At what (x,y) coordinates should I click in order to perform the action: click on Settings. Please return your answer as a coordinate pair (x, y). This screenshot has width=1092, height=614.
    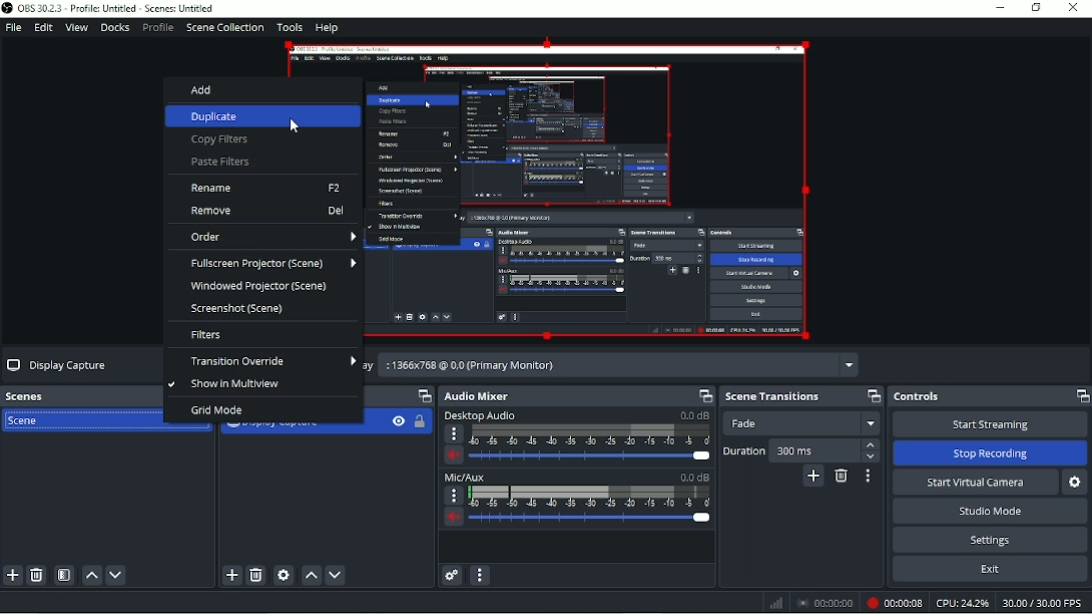
    Looking at the image, I should click on (992, 540).